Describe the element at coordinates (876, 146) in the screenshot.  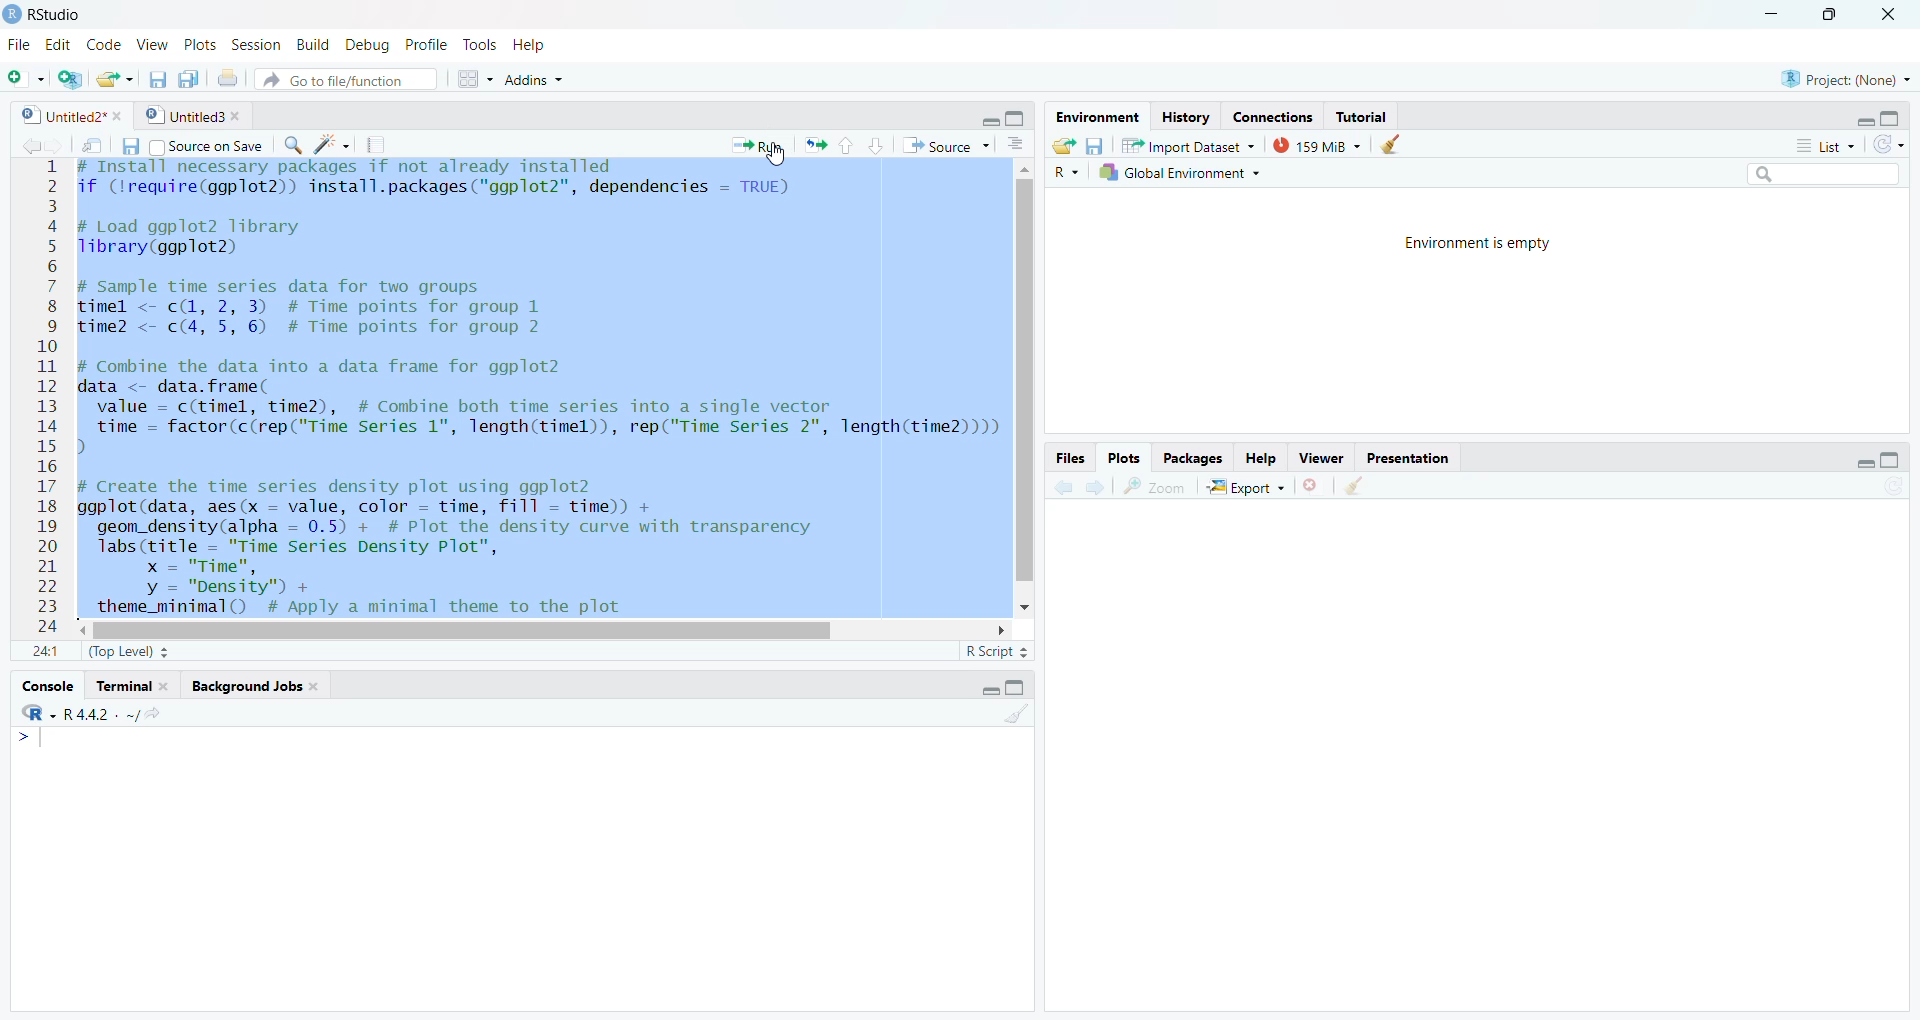
I see `down` at that location.